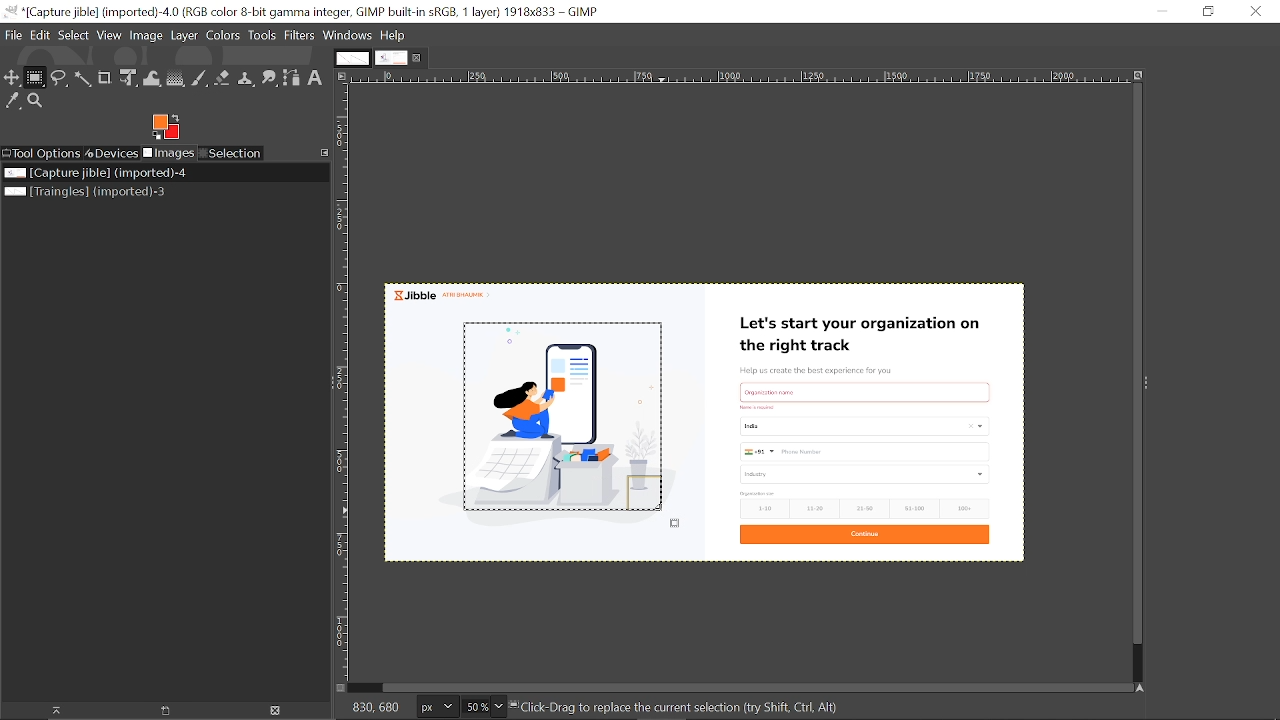 This screenshot has width=1280, height=720. What do you see at coordinates (268, 78) in the screenshot?
I see `Smudge tool` at bounding box center [268, 78].